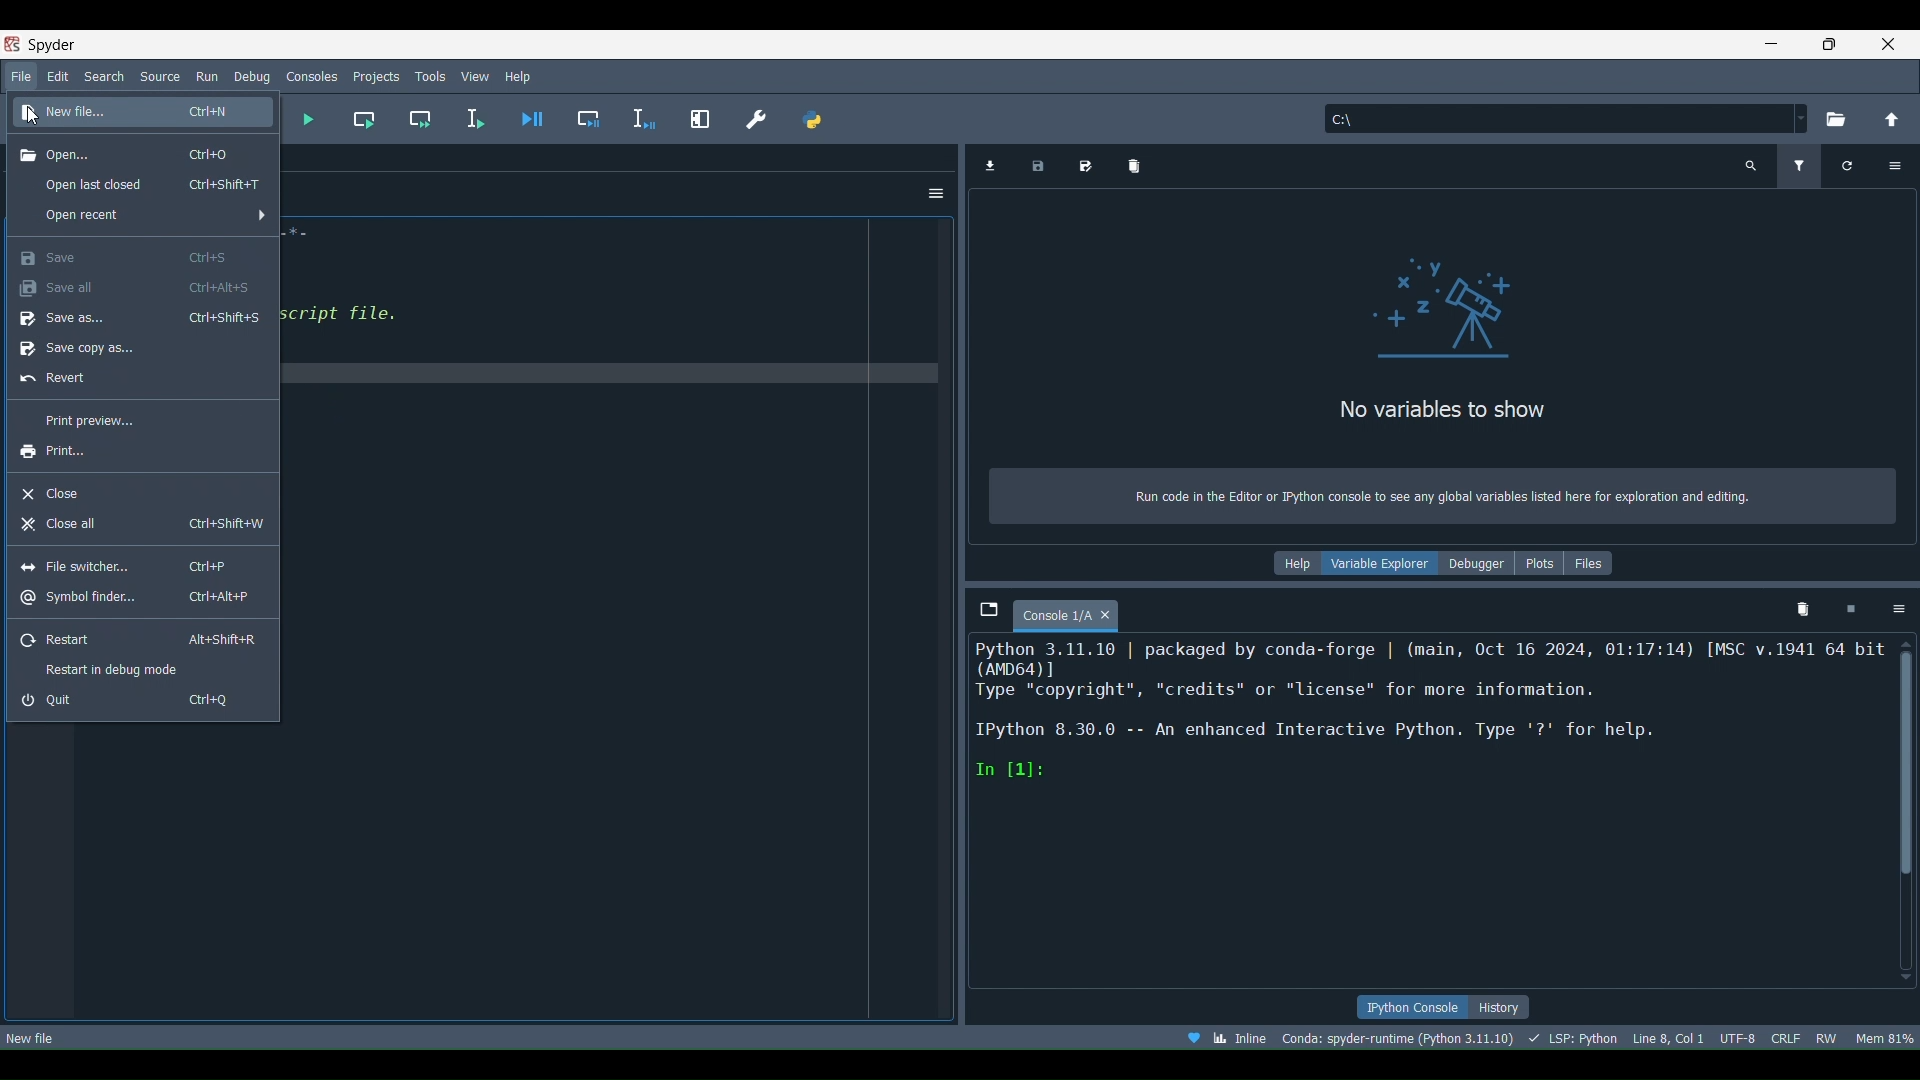 This screenshot has height=1080, width=1920. Describe the element at coordinates (135, 287) in the screenshot. I see `Save all` at that location.